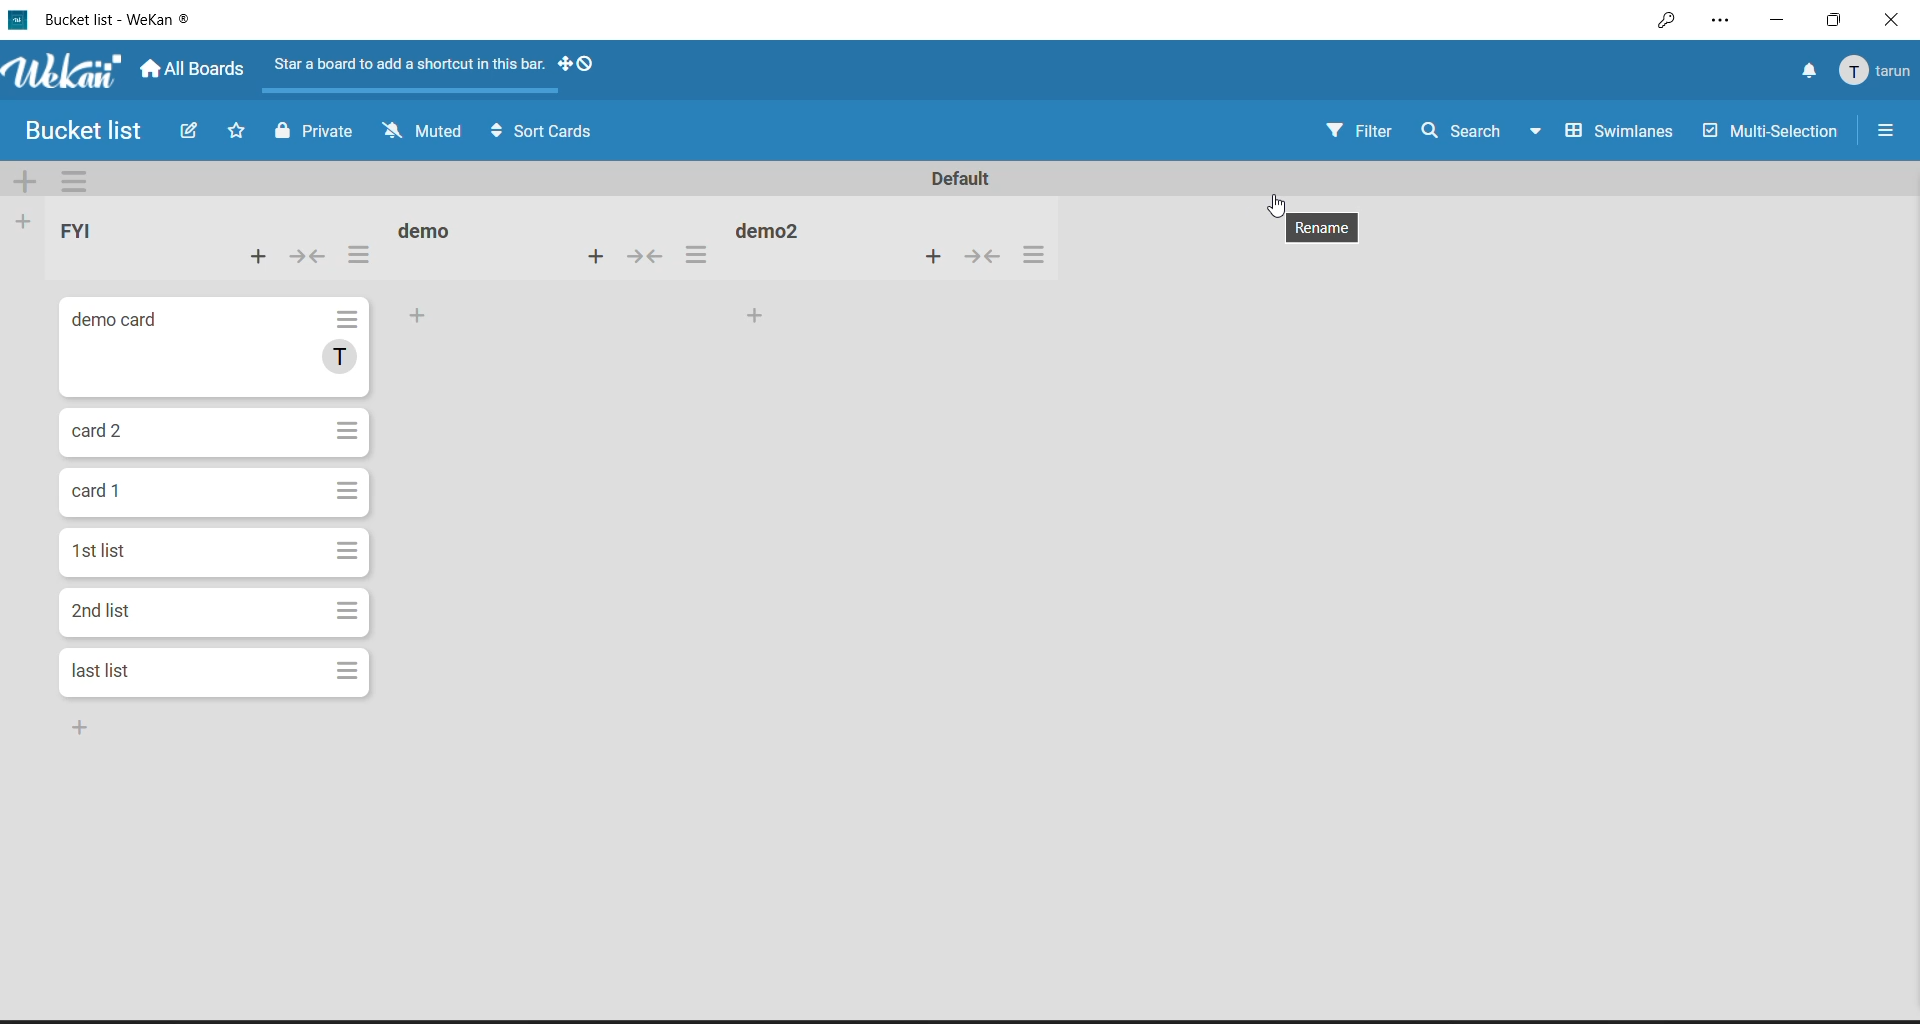 This screenshot has width=1920, height=1024. Describe the element at coordinates (196, 69) in the screenshot. I see `all boards` at that location.